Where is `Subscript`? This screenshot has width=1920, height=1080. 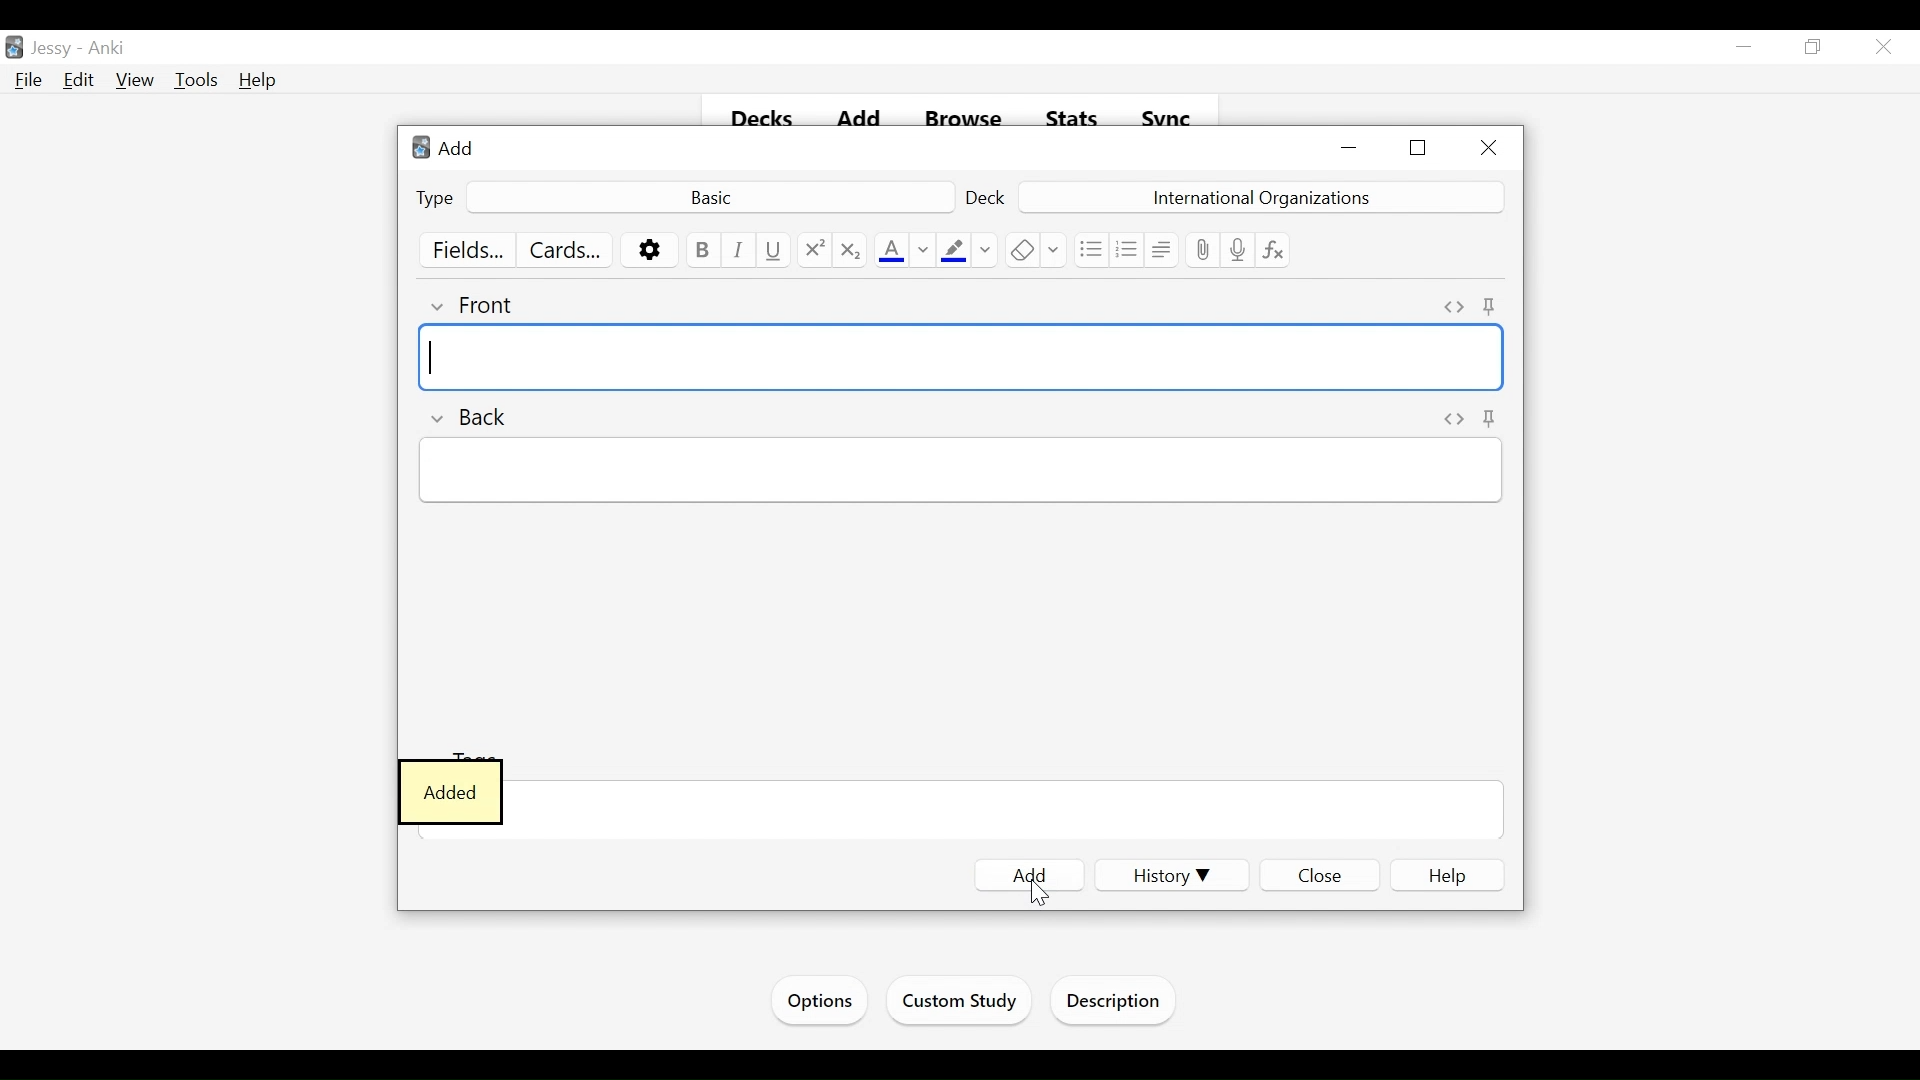
Subscript is located at coordinates (851, 250).